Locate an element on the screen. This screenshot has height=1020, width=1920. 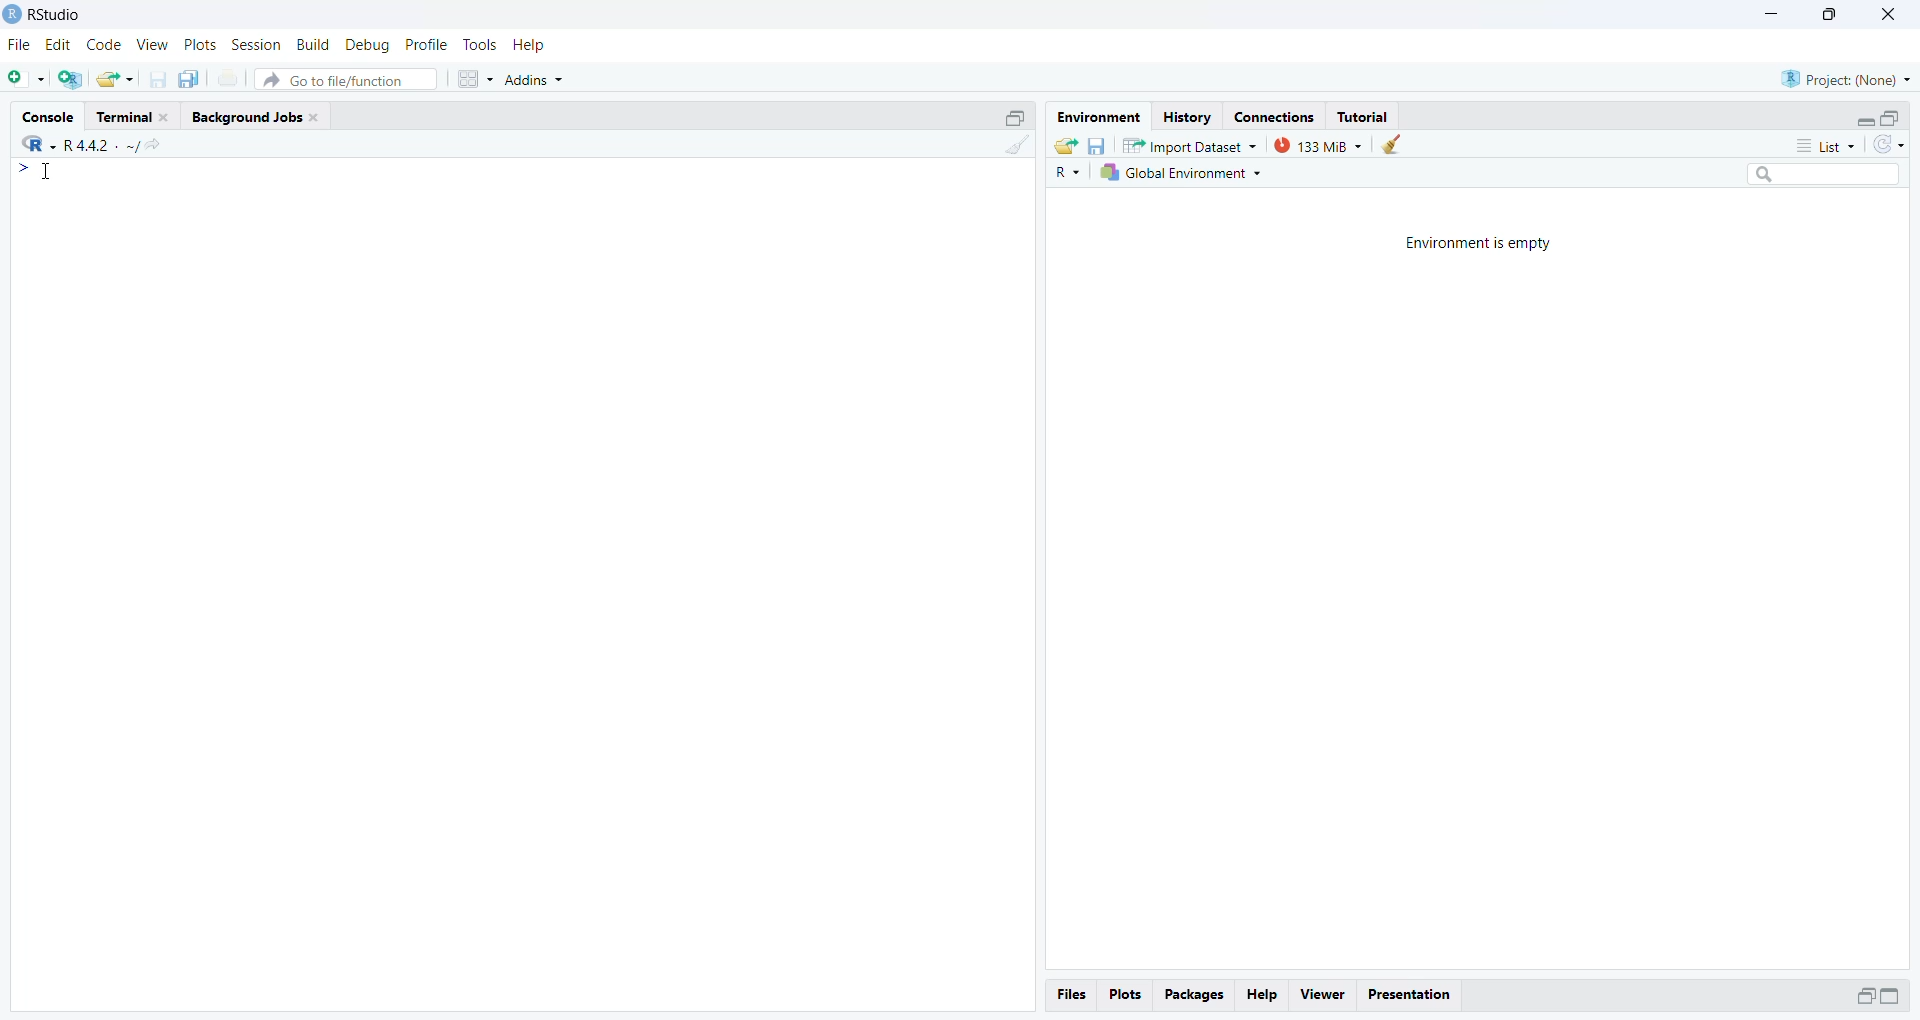
Clear console (CTRL + L) is located at coordinates (1019, 148).